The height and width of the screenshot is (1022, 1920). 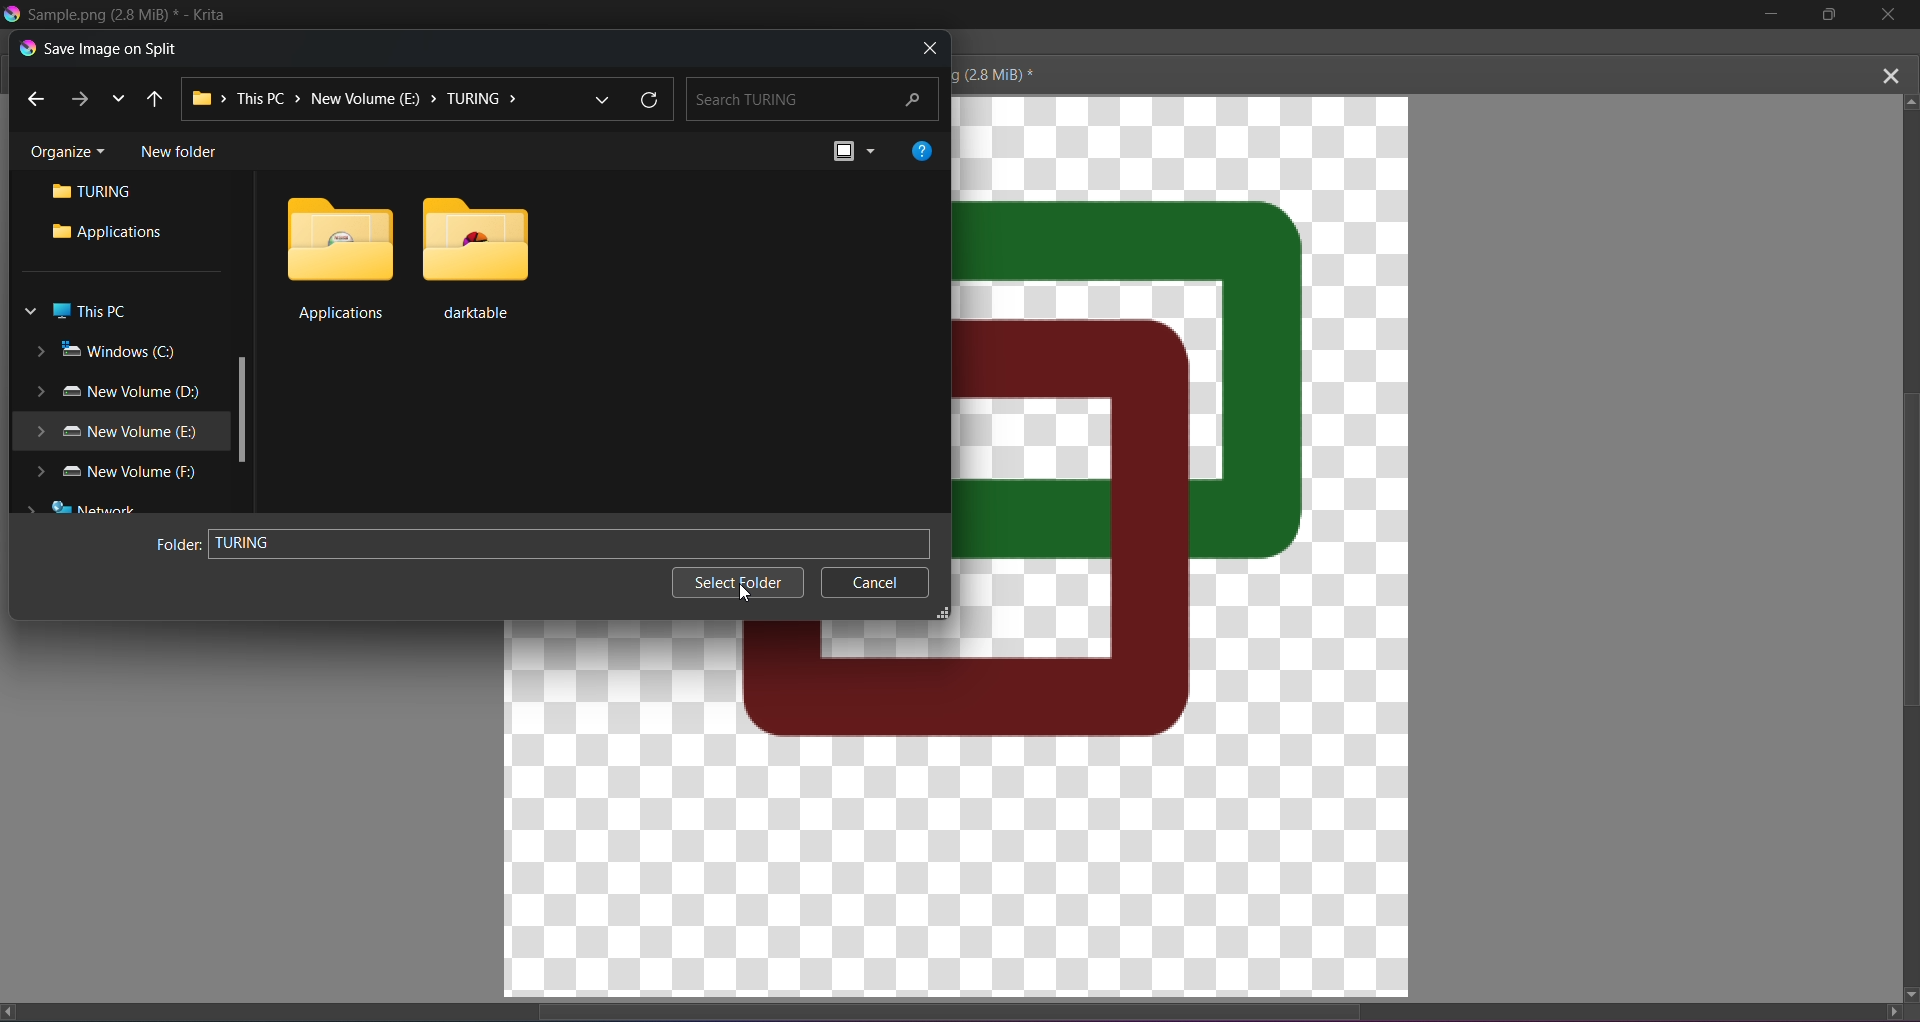 What do you see at coordinates (105, 350) in the screenshot?
I see `Windows` at bounding box center [105, 350].